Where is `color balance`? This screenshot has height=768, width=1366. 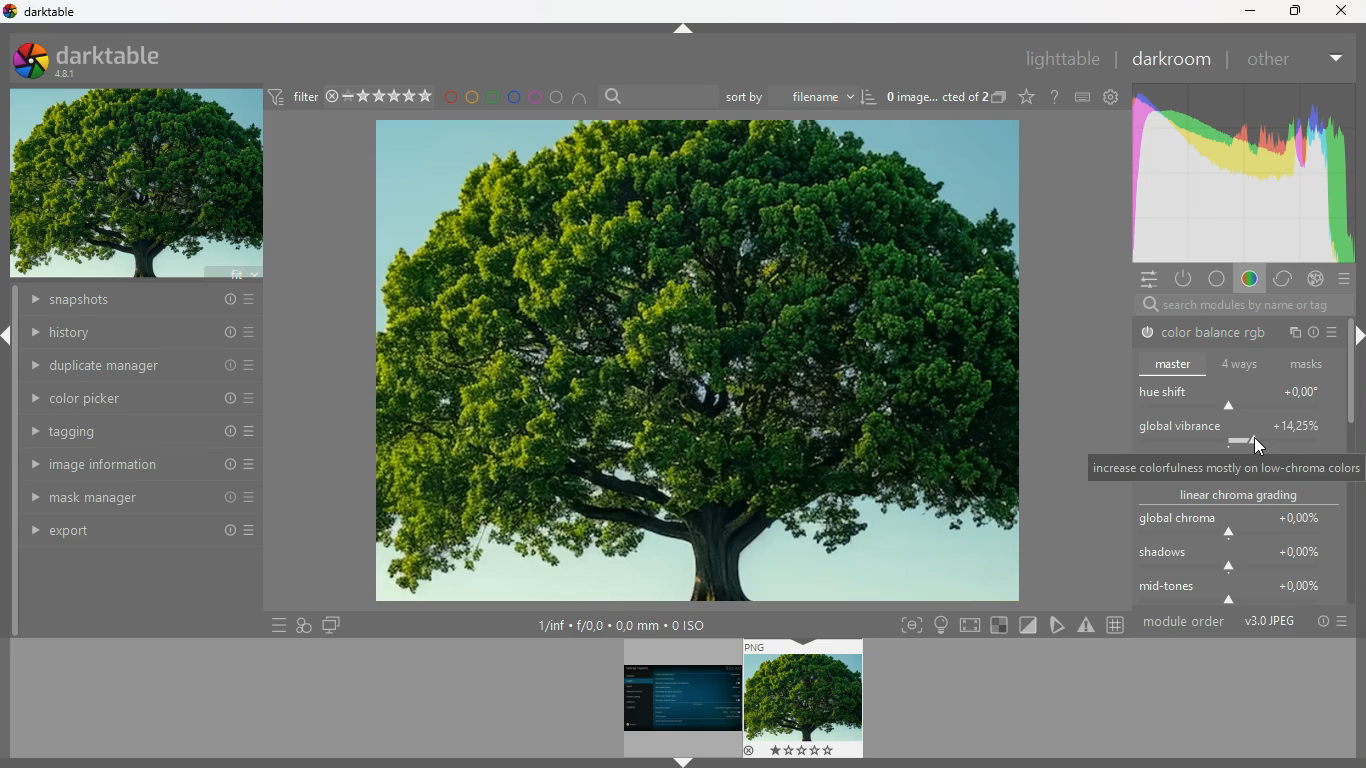 color balance is located at coordinates (1205, 334).